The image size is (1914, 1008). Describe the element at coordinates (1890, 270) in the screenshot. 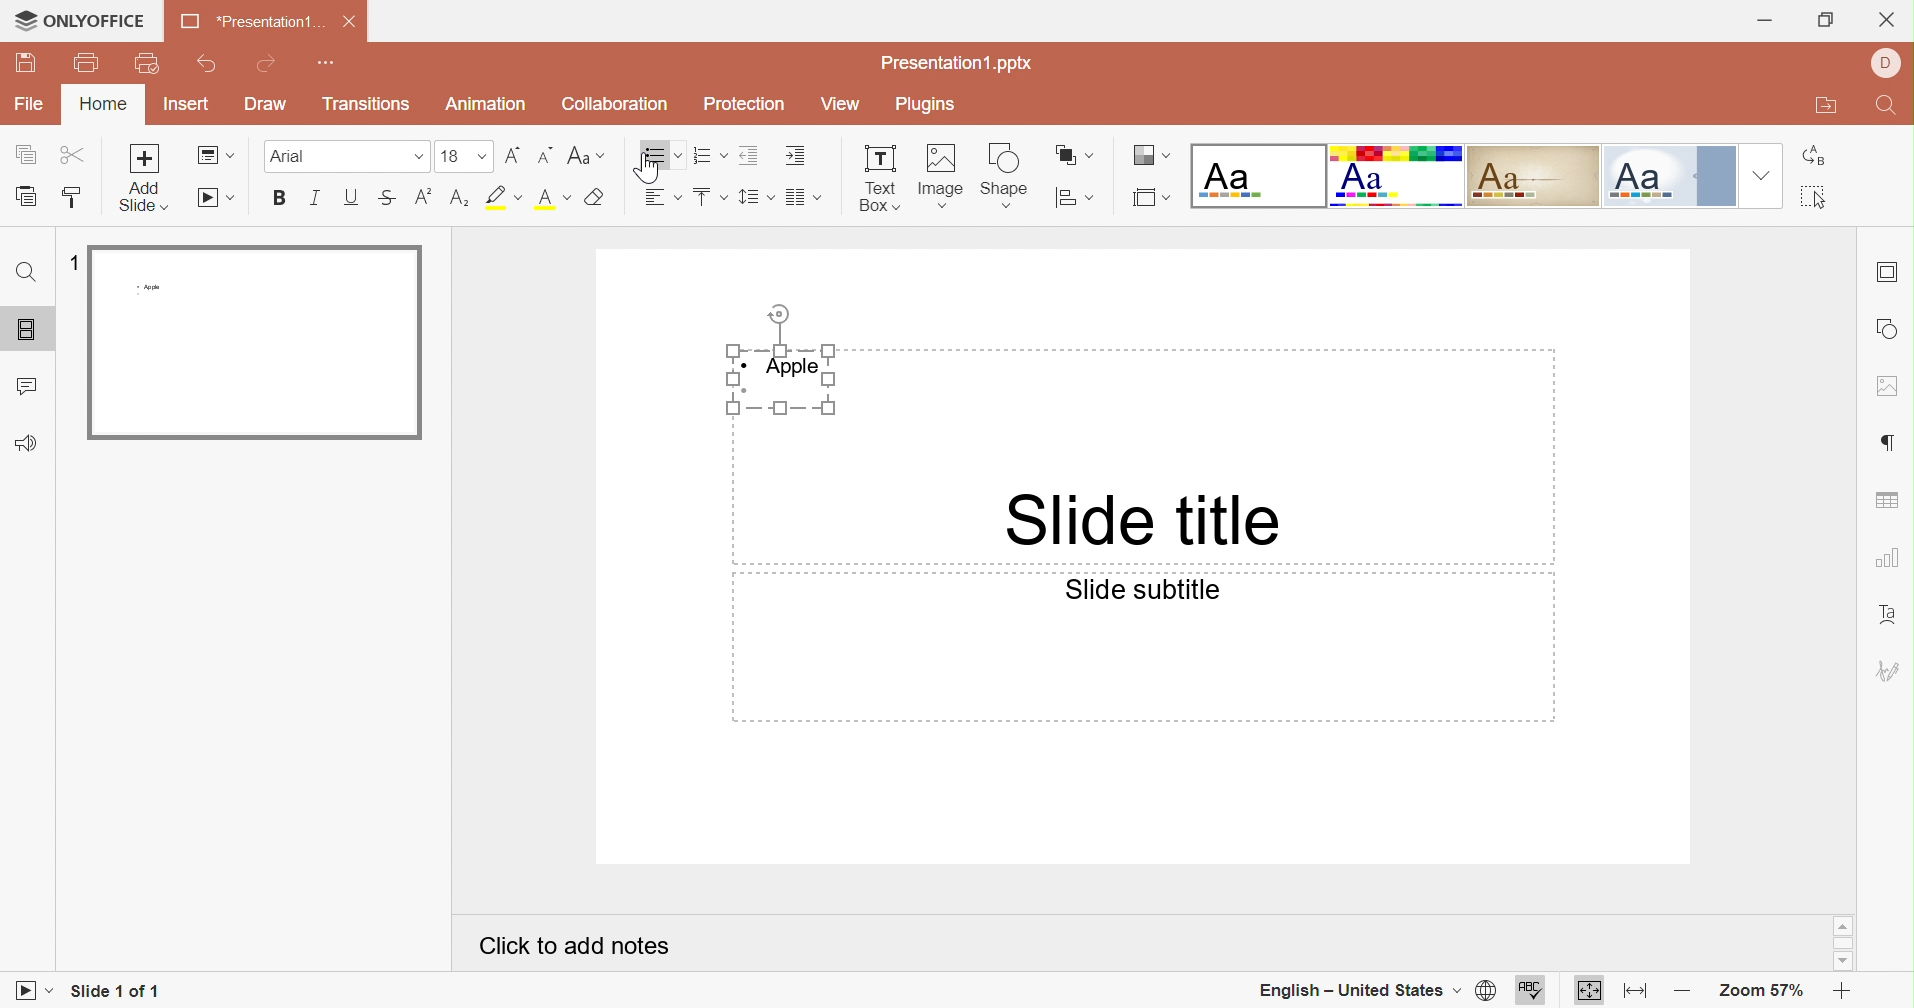

I see `slide settings` at that location.